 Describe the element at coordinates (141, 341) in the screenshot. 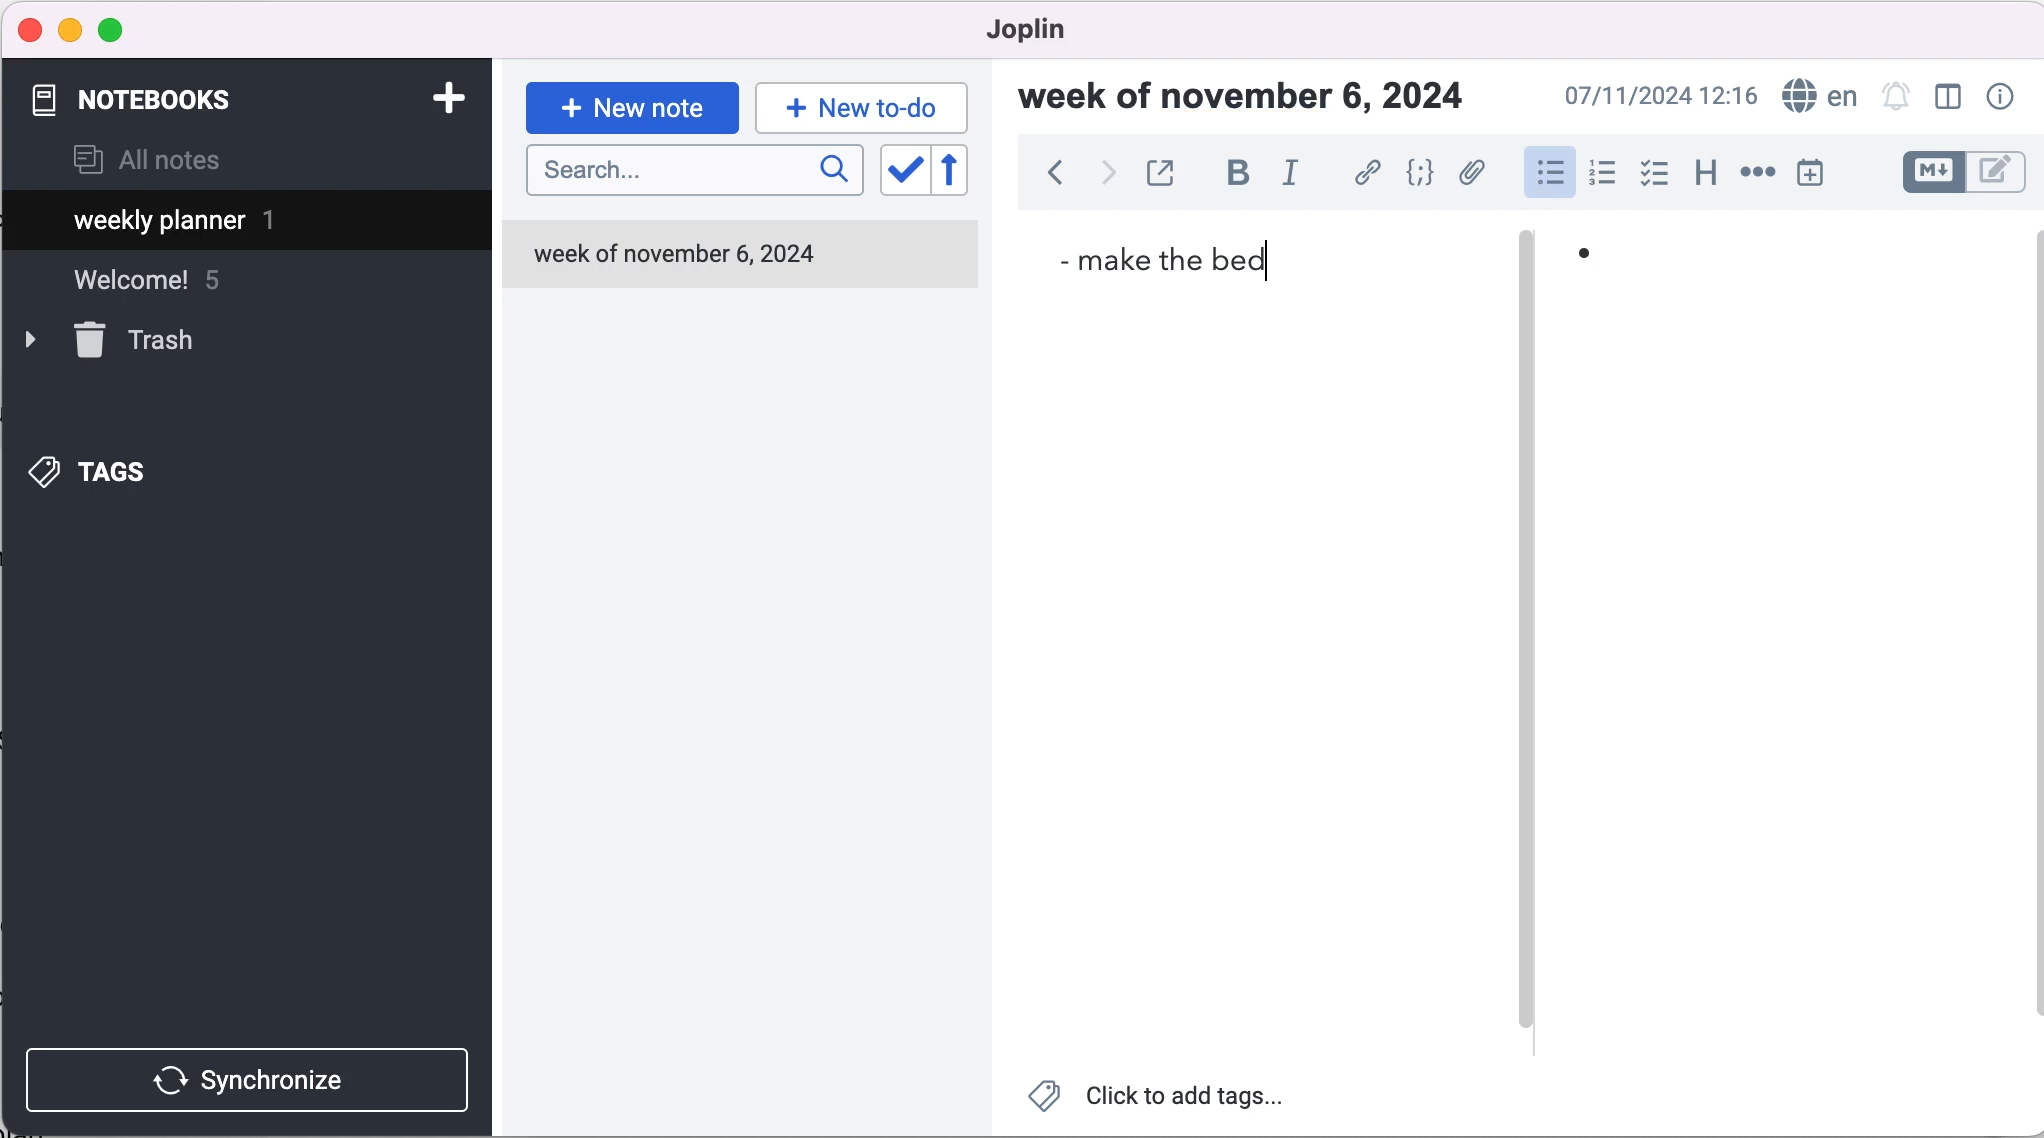

I see `trash` at that location.